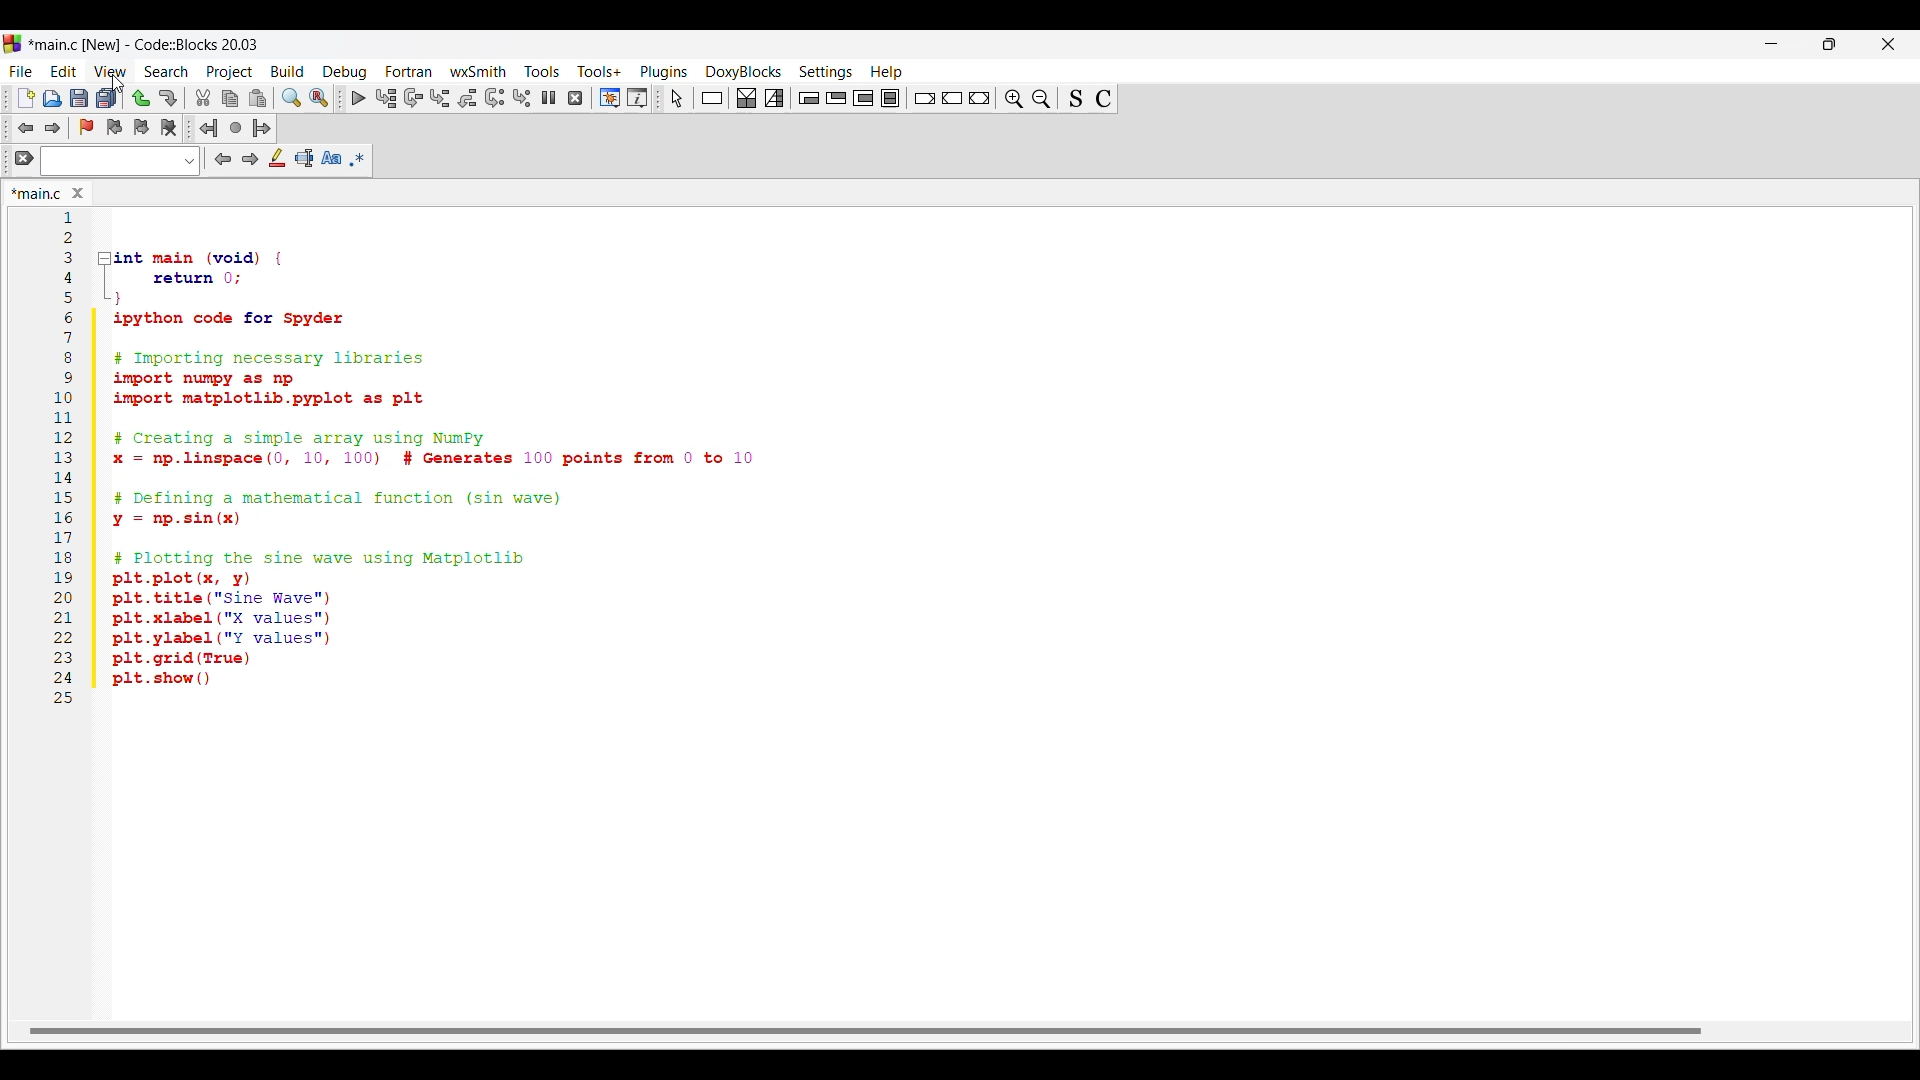 This screenshot has height=1080, width=1920. Describe the element at coordinates (53, 128) in the screenshot. I see `Jump forward` at that location.